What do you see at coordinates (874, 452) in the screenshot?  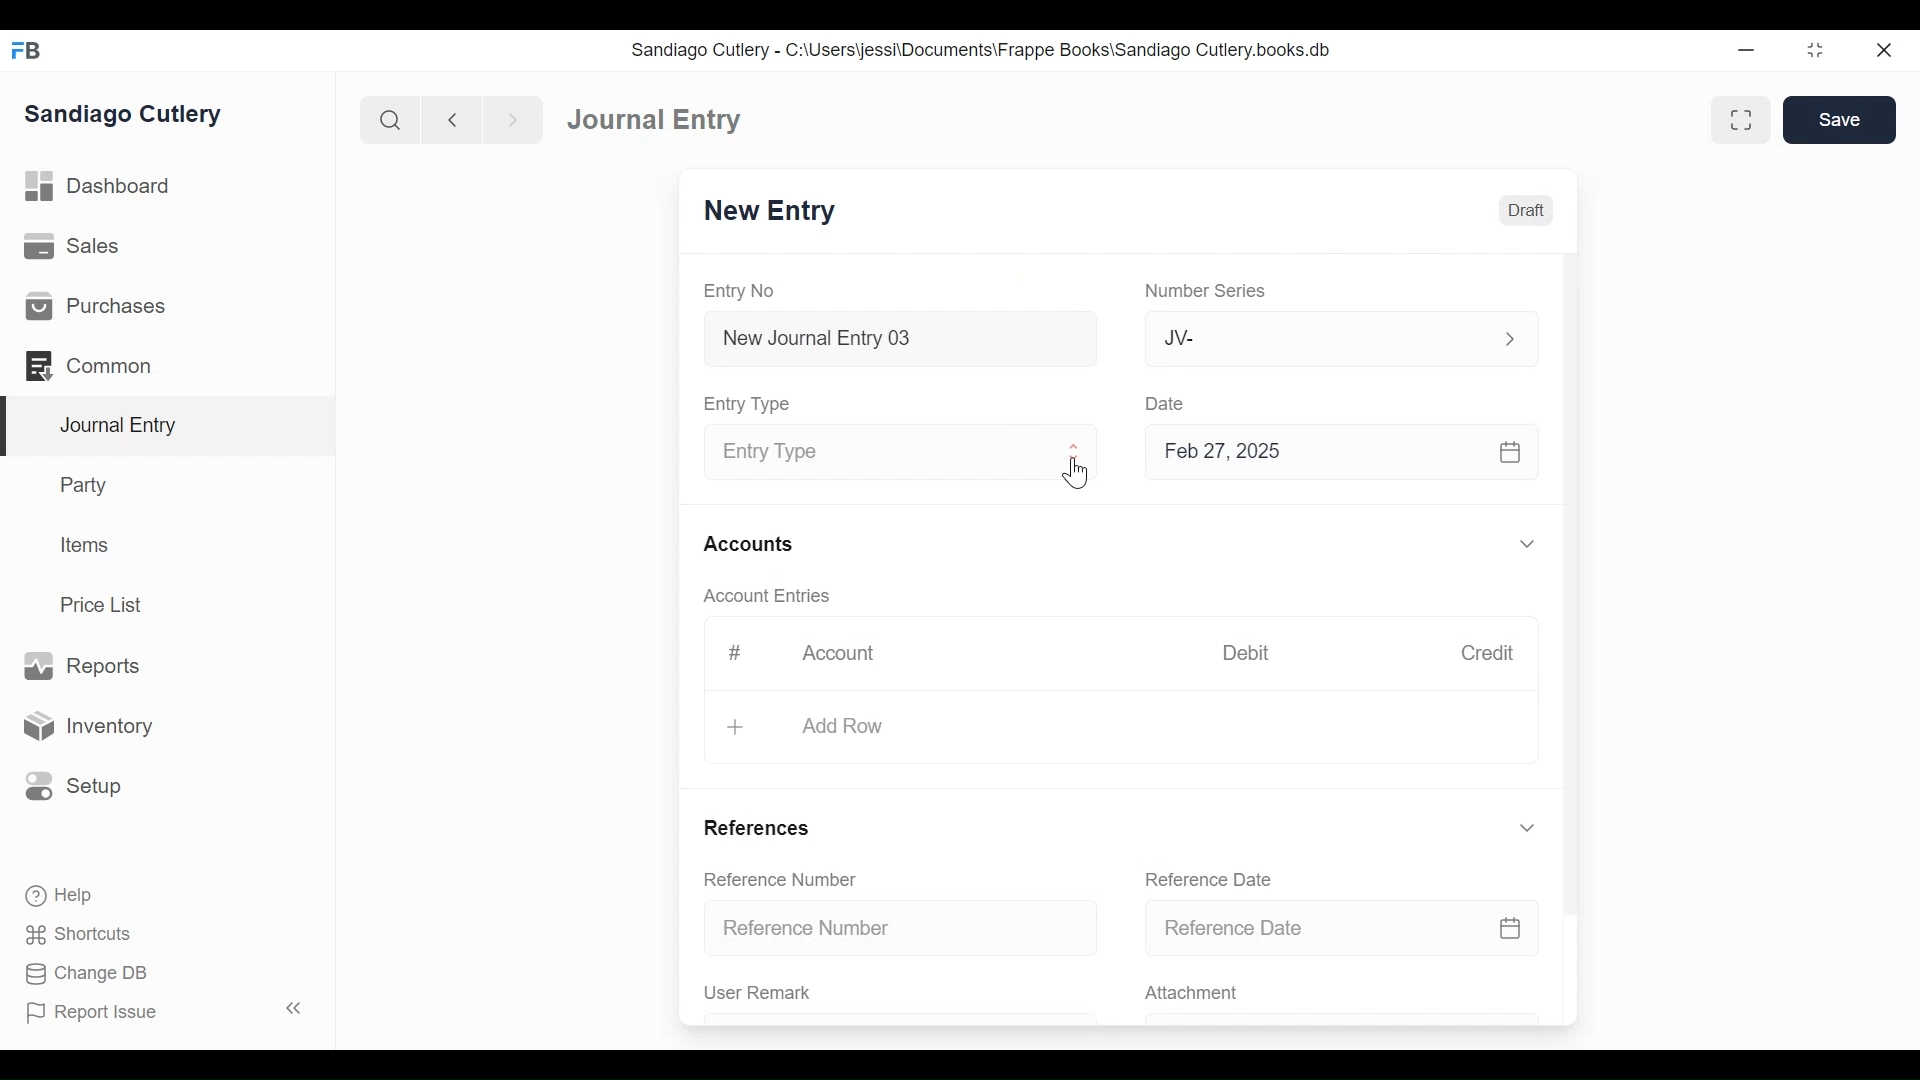 I see `Entry Type` at bounding box center [874, 452].